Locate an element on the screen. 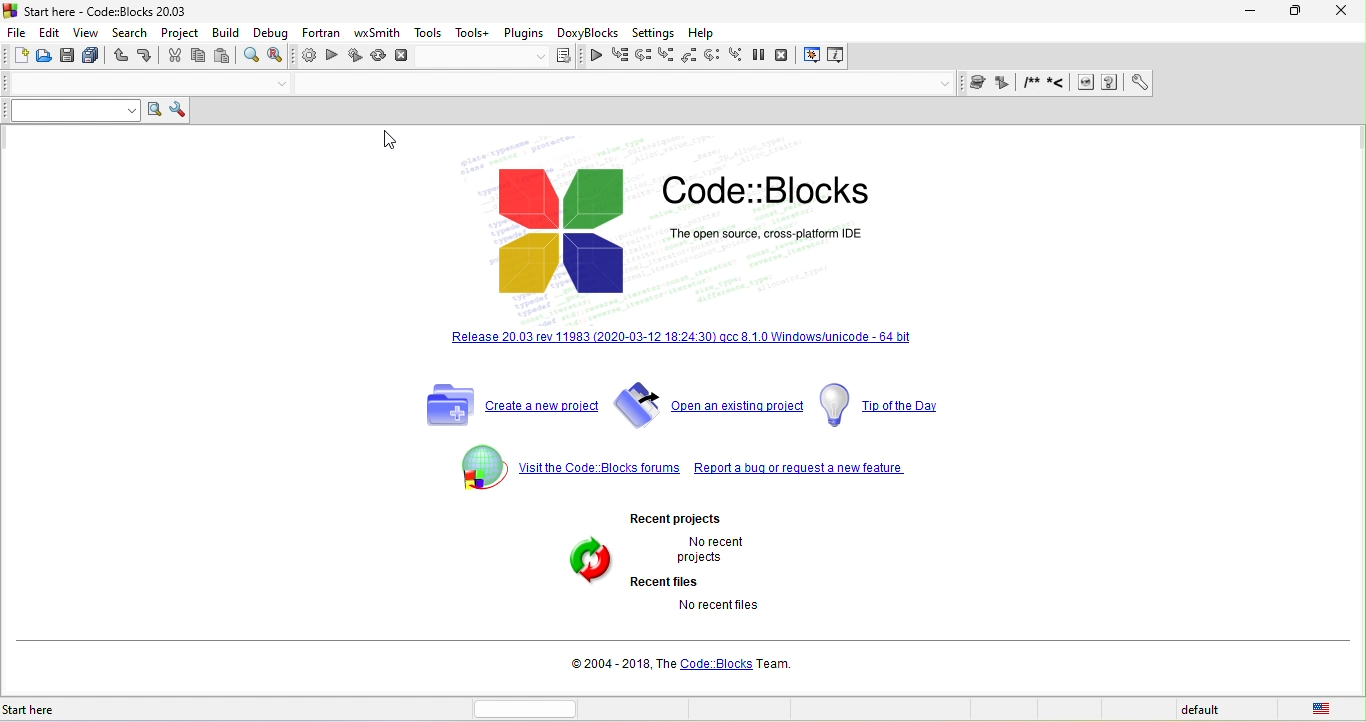 Image resolution: width=1366 pixels, height=722 pixels. paste is located at coordinates (224, 55).